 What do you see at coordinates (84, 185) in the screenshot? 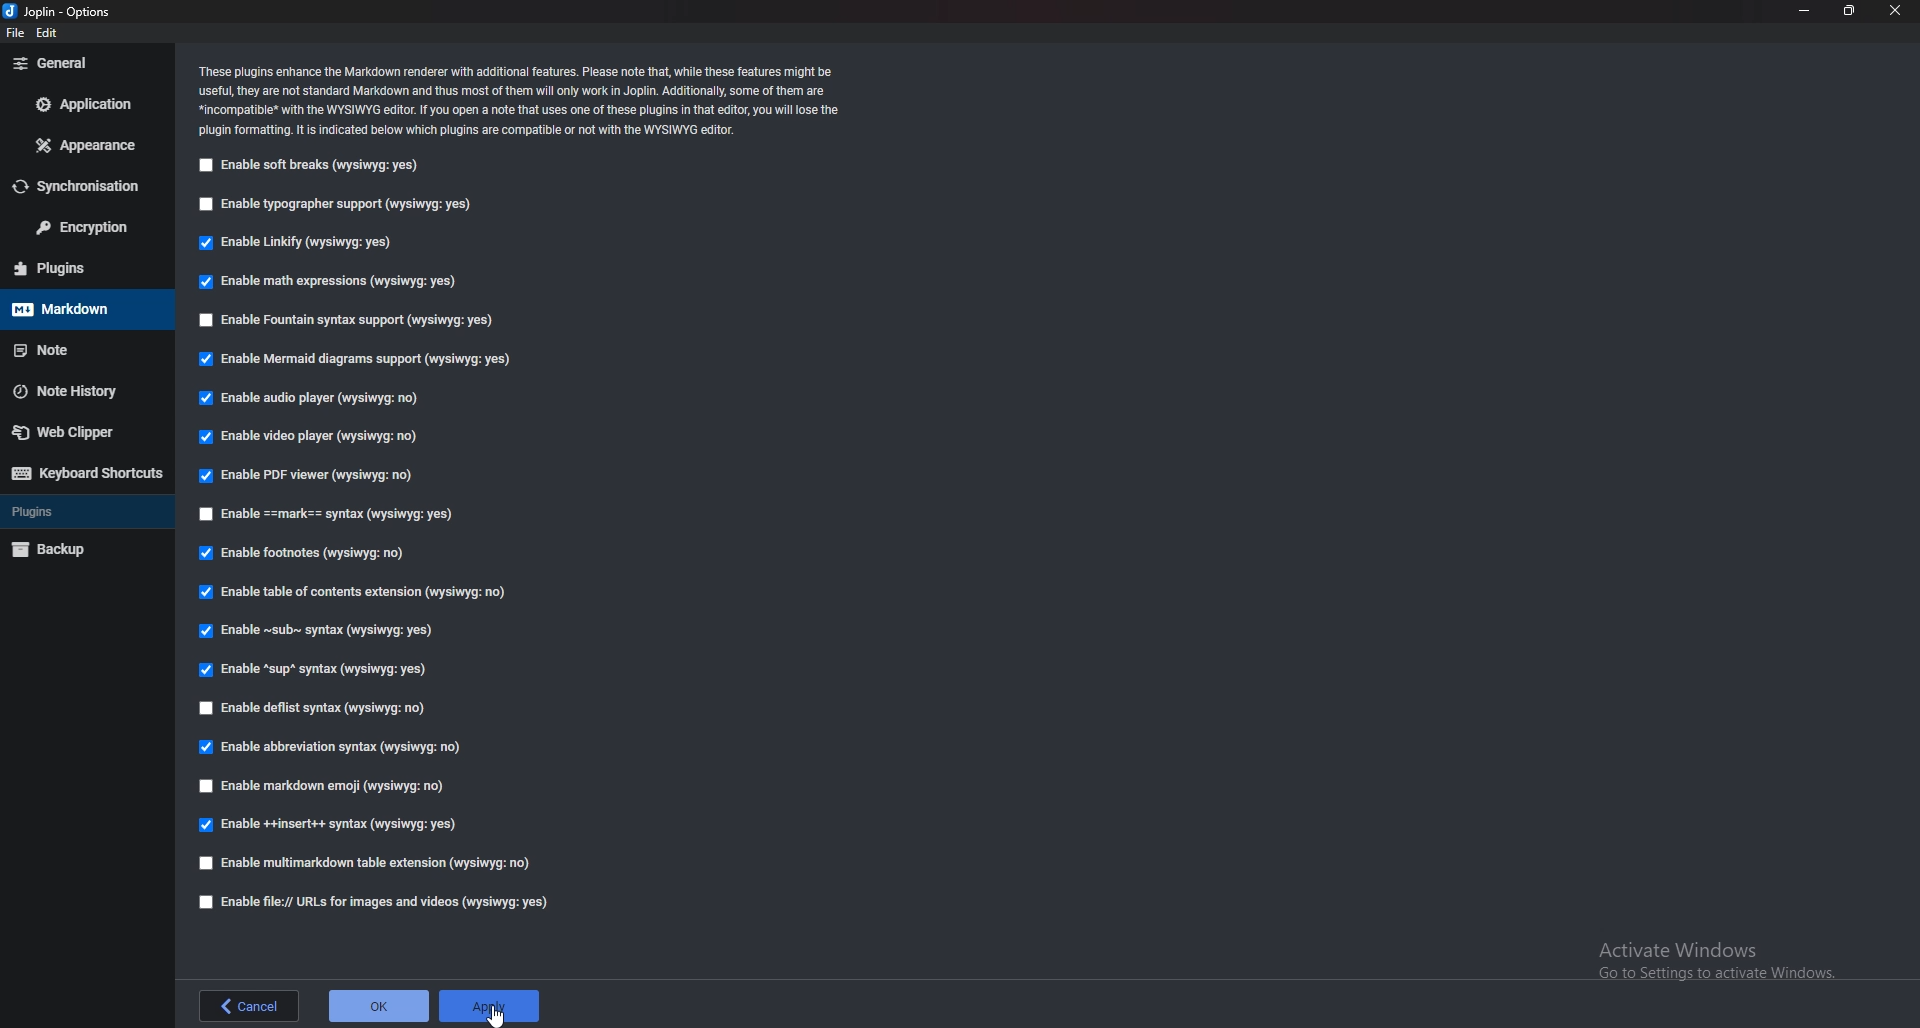
I see `Synchronization` at bounding box center [84, 185].